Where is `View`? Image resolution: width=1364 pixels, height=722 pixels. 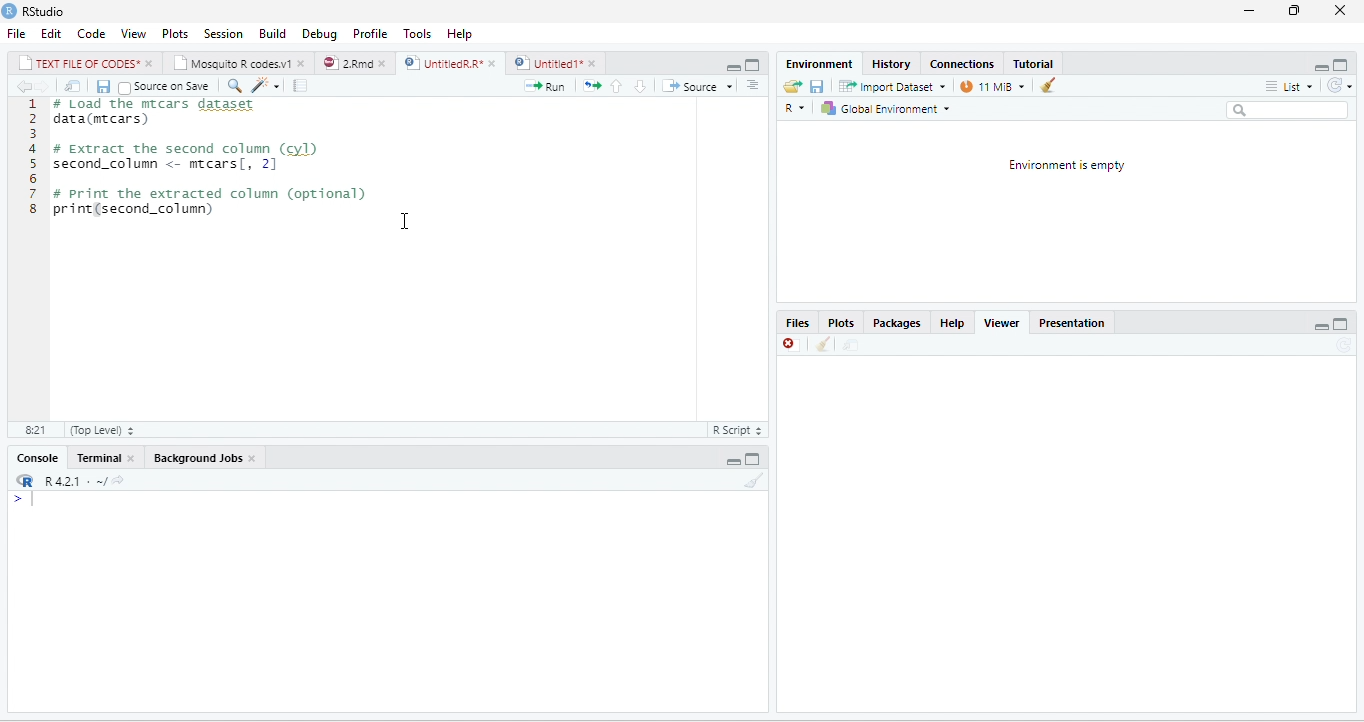 View is located at coordinates (134, 32).